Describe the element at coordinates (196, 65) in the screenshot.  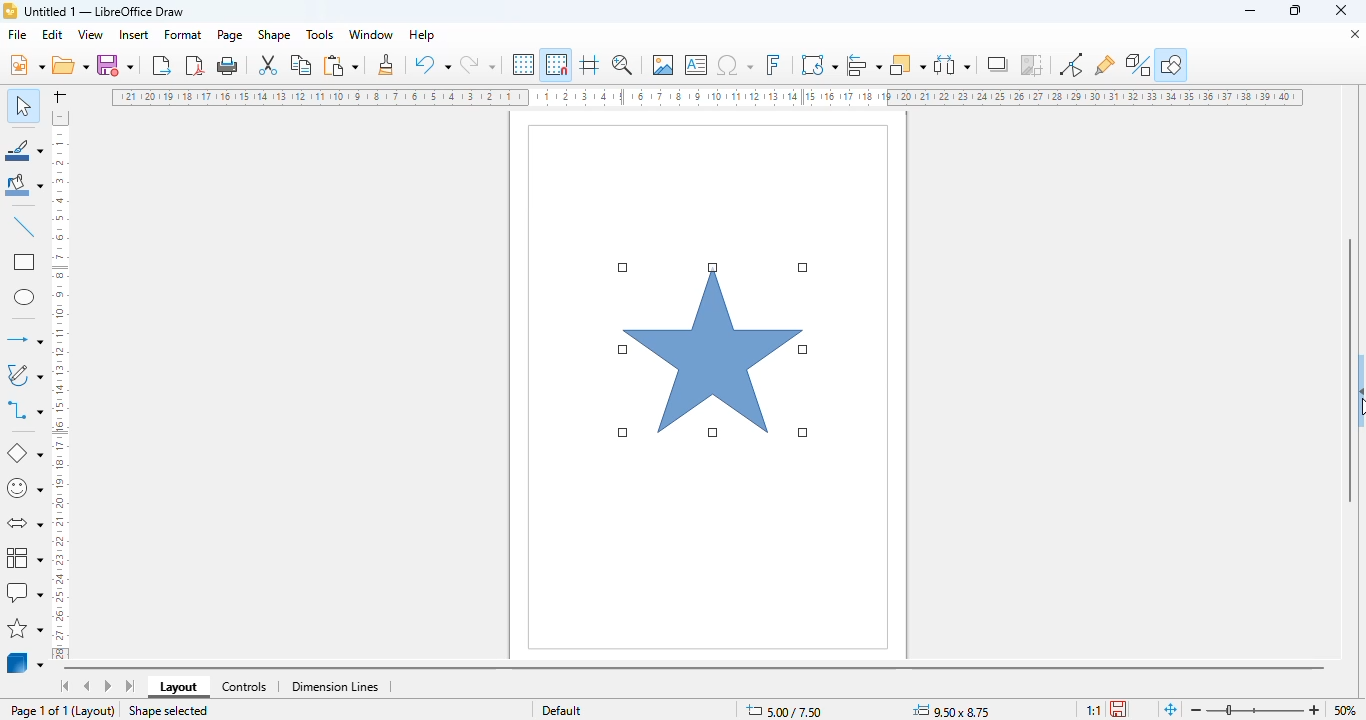
I see `export directly as PDF` at that location.